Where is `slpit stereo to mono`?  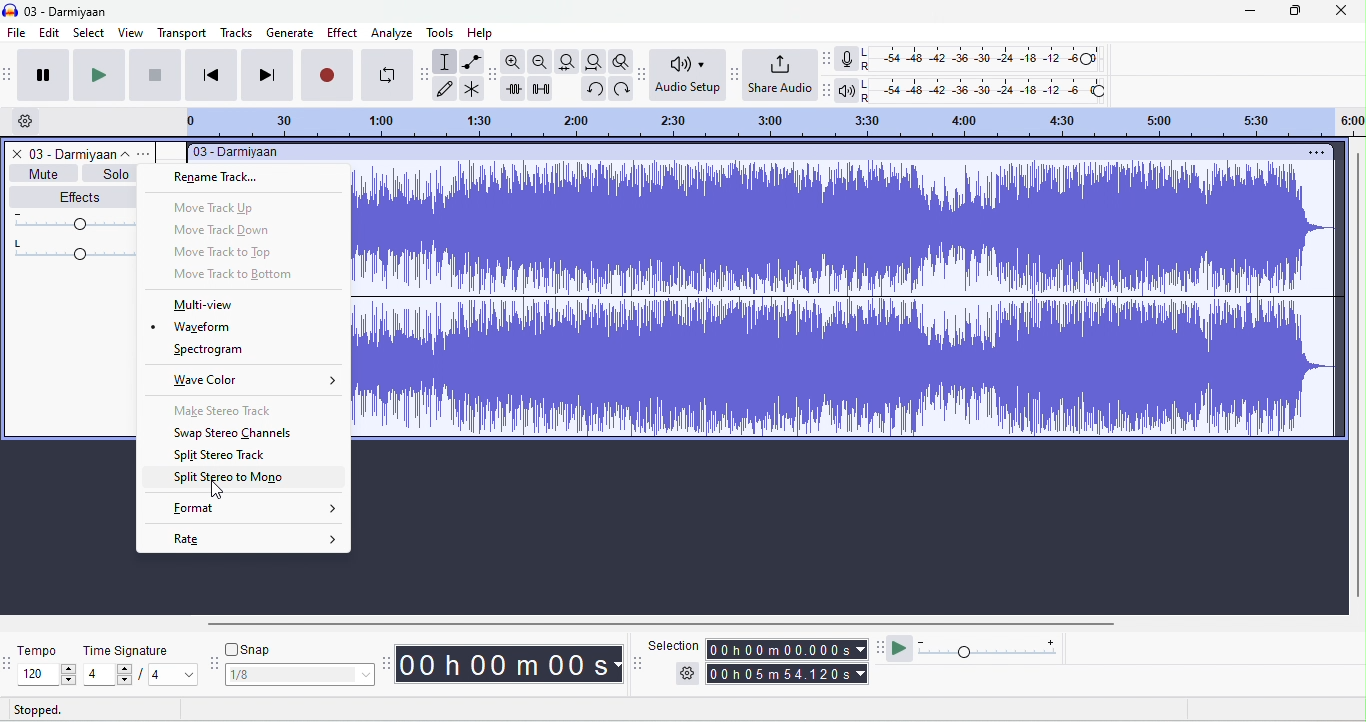 slpit stereo to mono is located at coordinates (234, 477).